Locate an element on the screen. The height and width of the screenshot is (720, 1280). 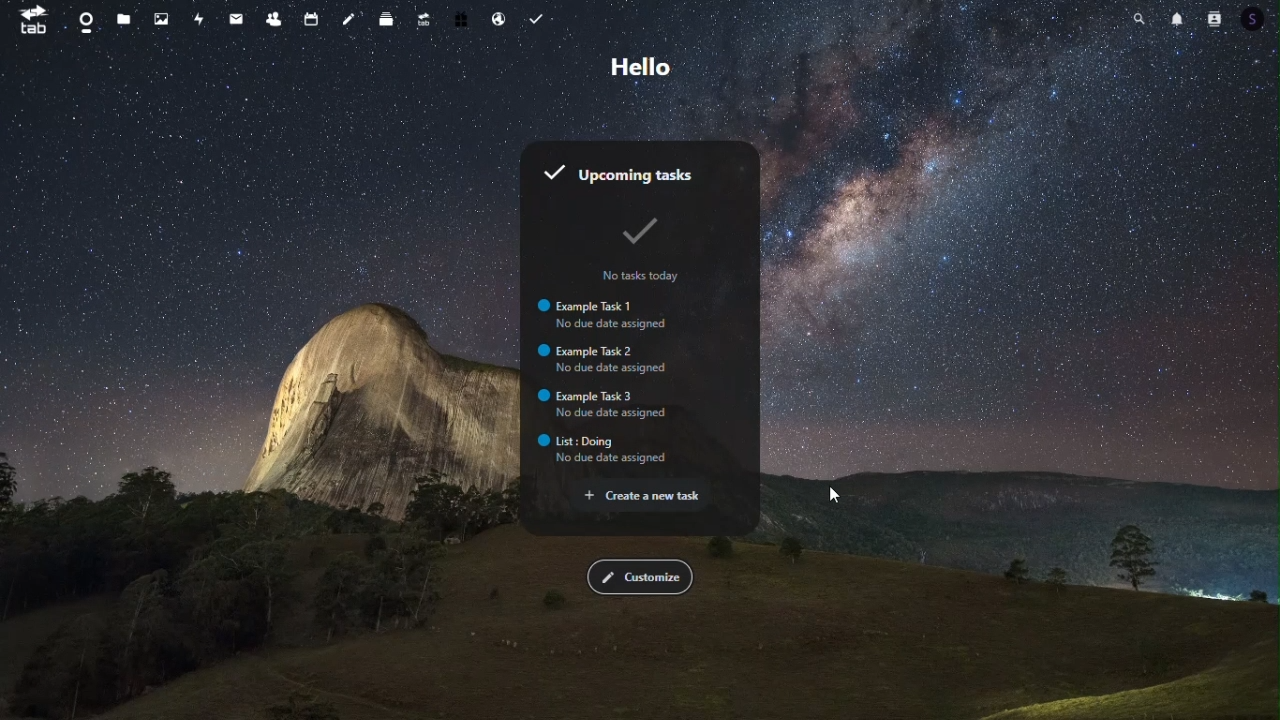
Task is located at coordinates (538, 16).